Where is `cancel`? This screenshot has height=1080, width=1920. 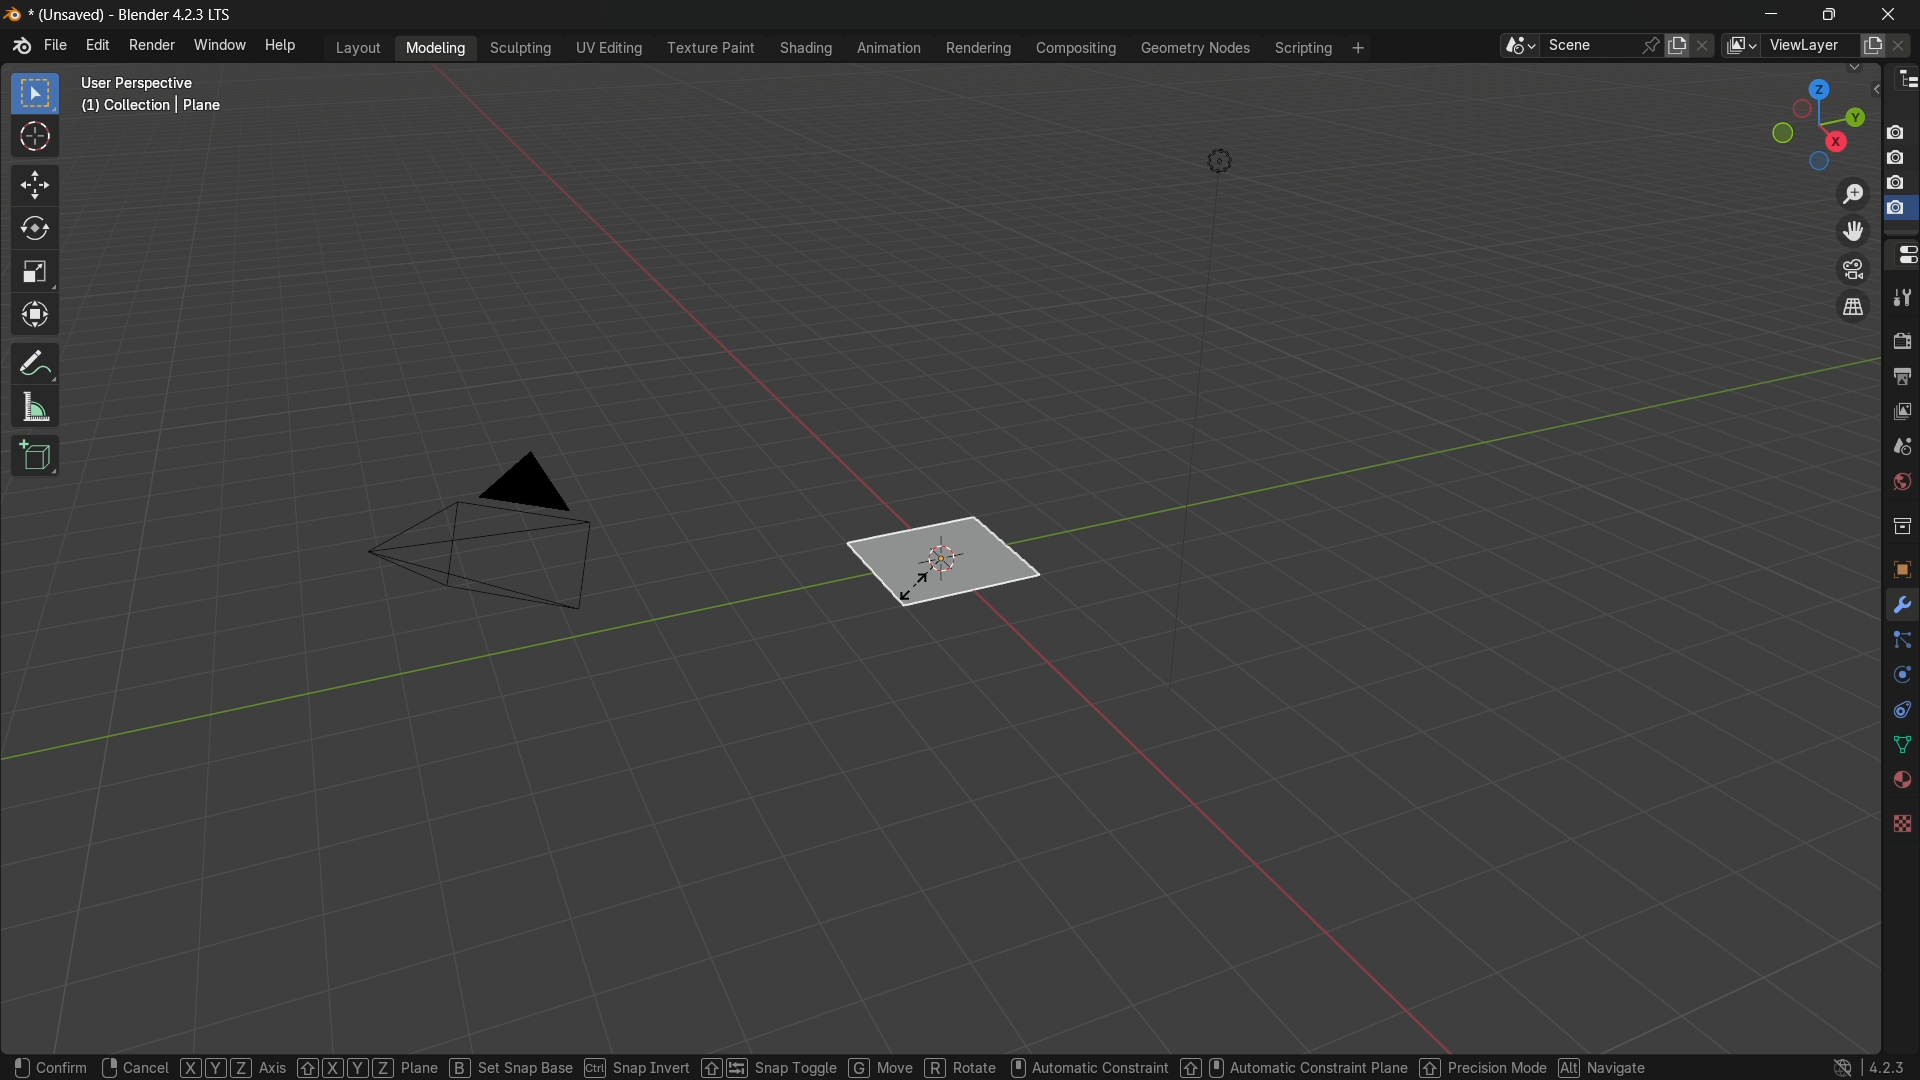
cancel is located at coordinates (135, 1058).